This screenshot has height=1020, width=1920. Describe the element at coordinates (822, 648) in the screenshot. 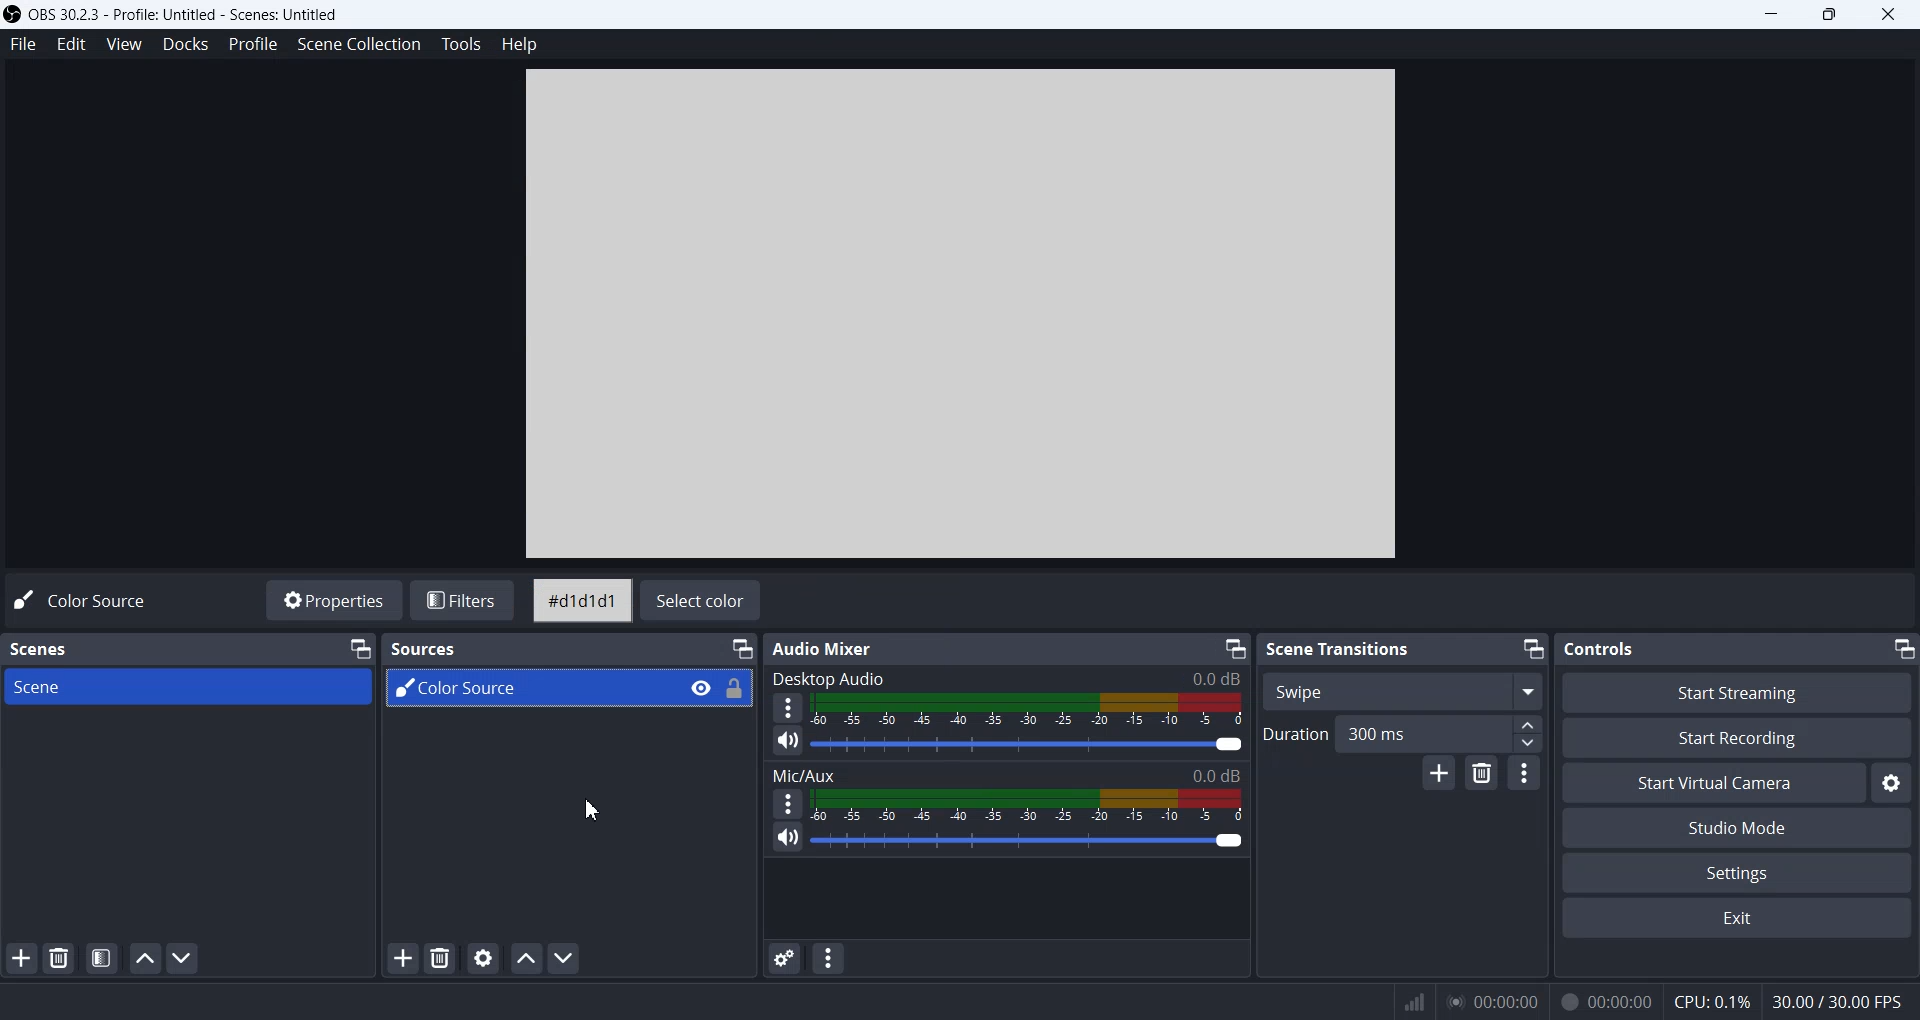

I see `Audio Mixer` at that location.